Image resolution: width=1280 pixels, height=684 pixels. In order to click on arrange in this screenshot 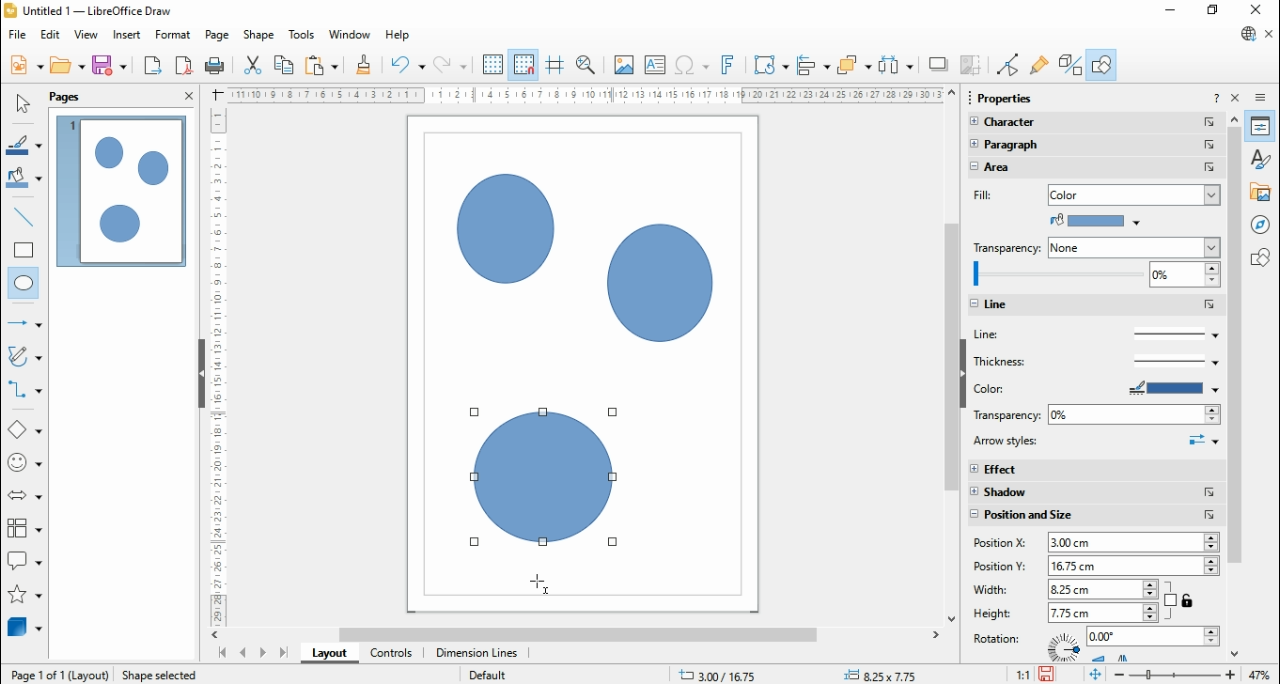, I will do `click(855, 65)`.